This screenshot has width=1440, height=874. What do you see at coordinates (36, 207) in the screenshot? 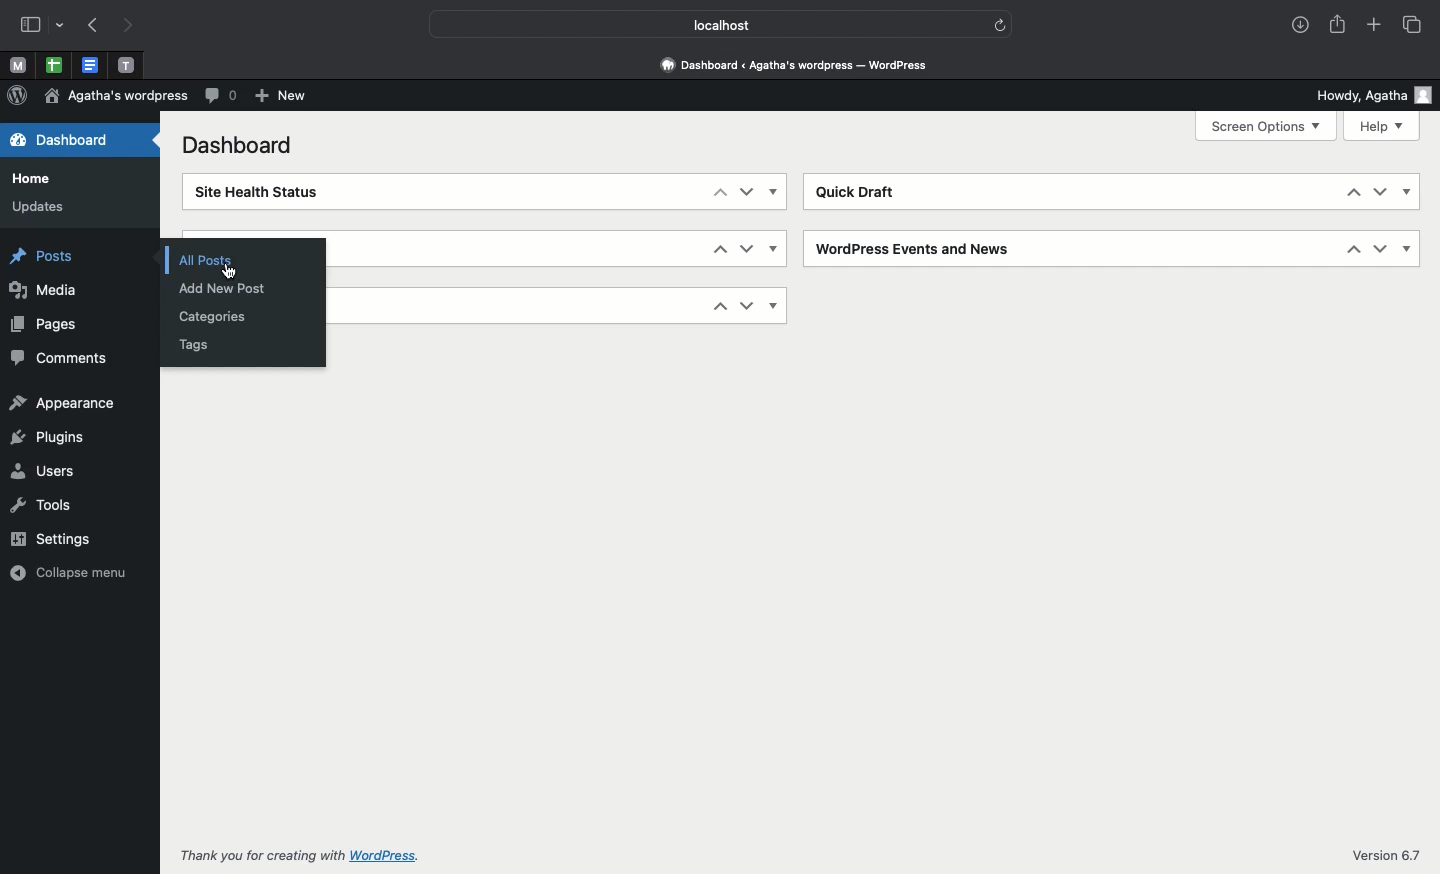
I see `Updates` at bounding box center [36, 207].